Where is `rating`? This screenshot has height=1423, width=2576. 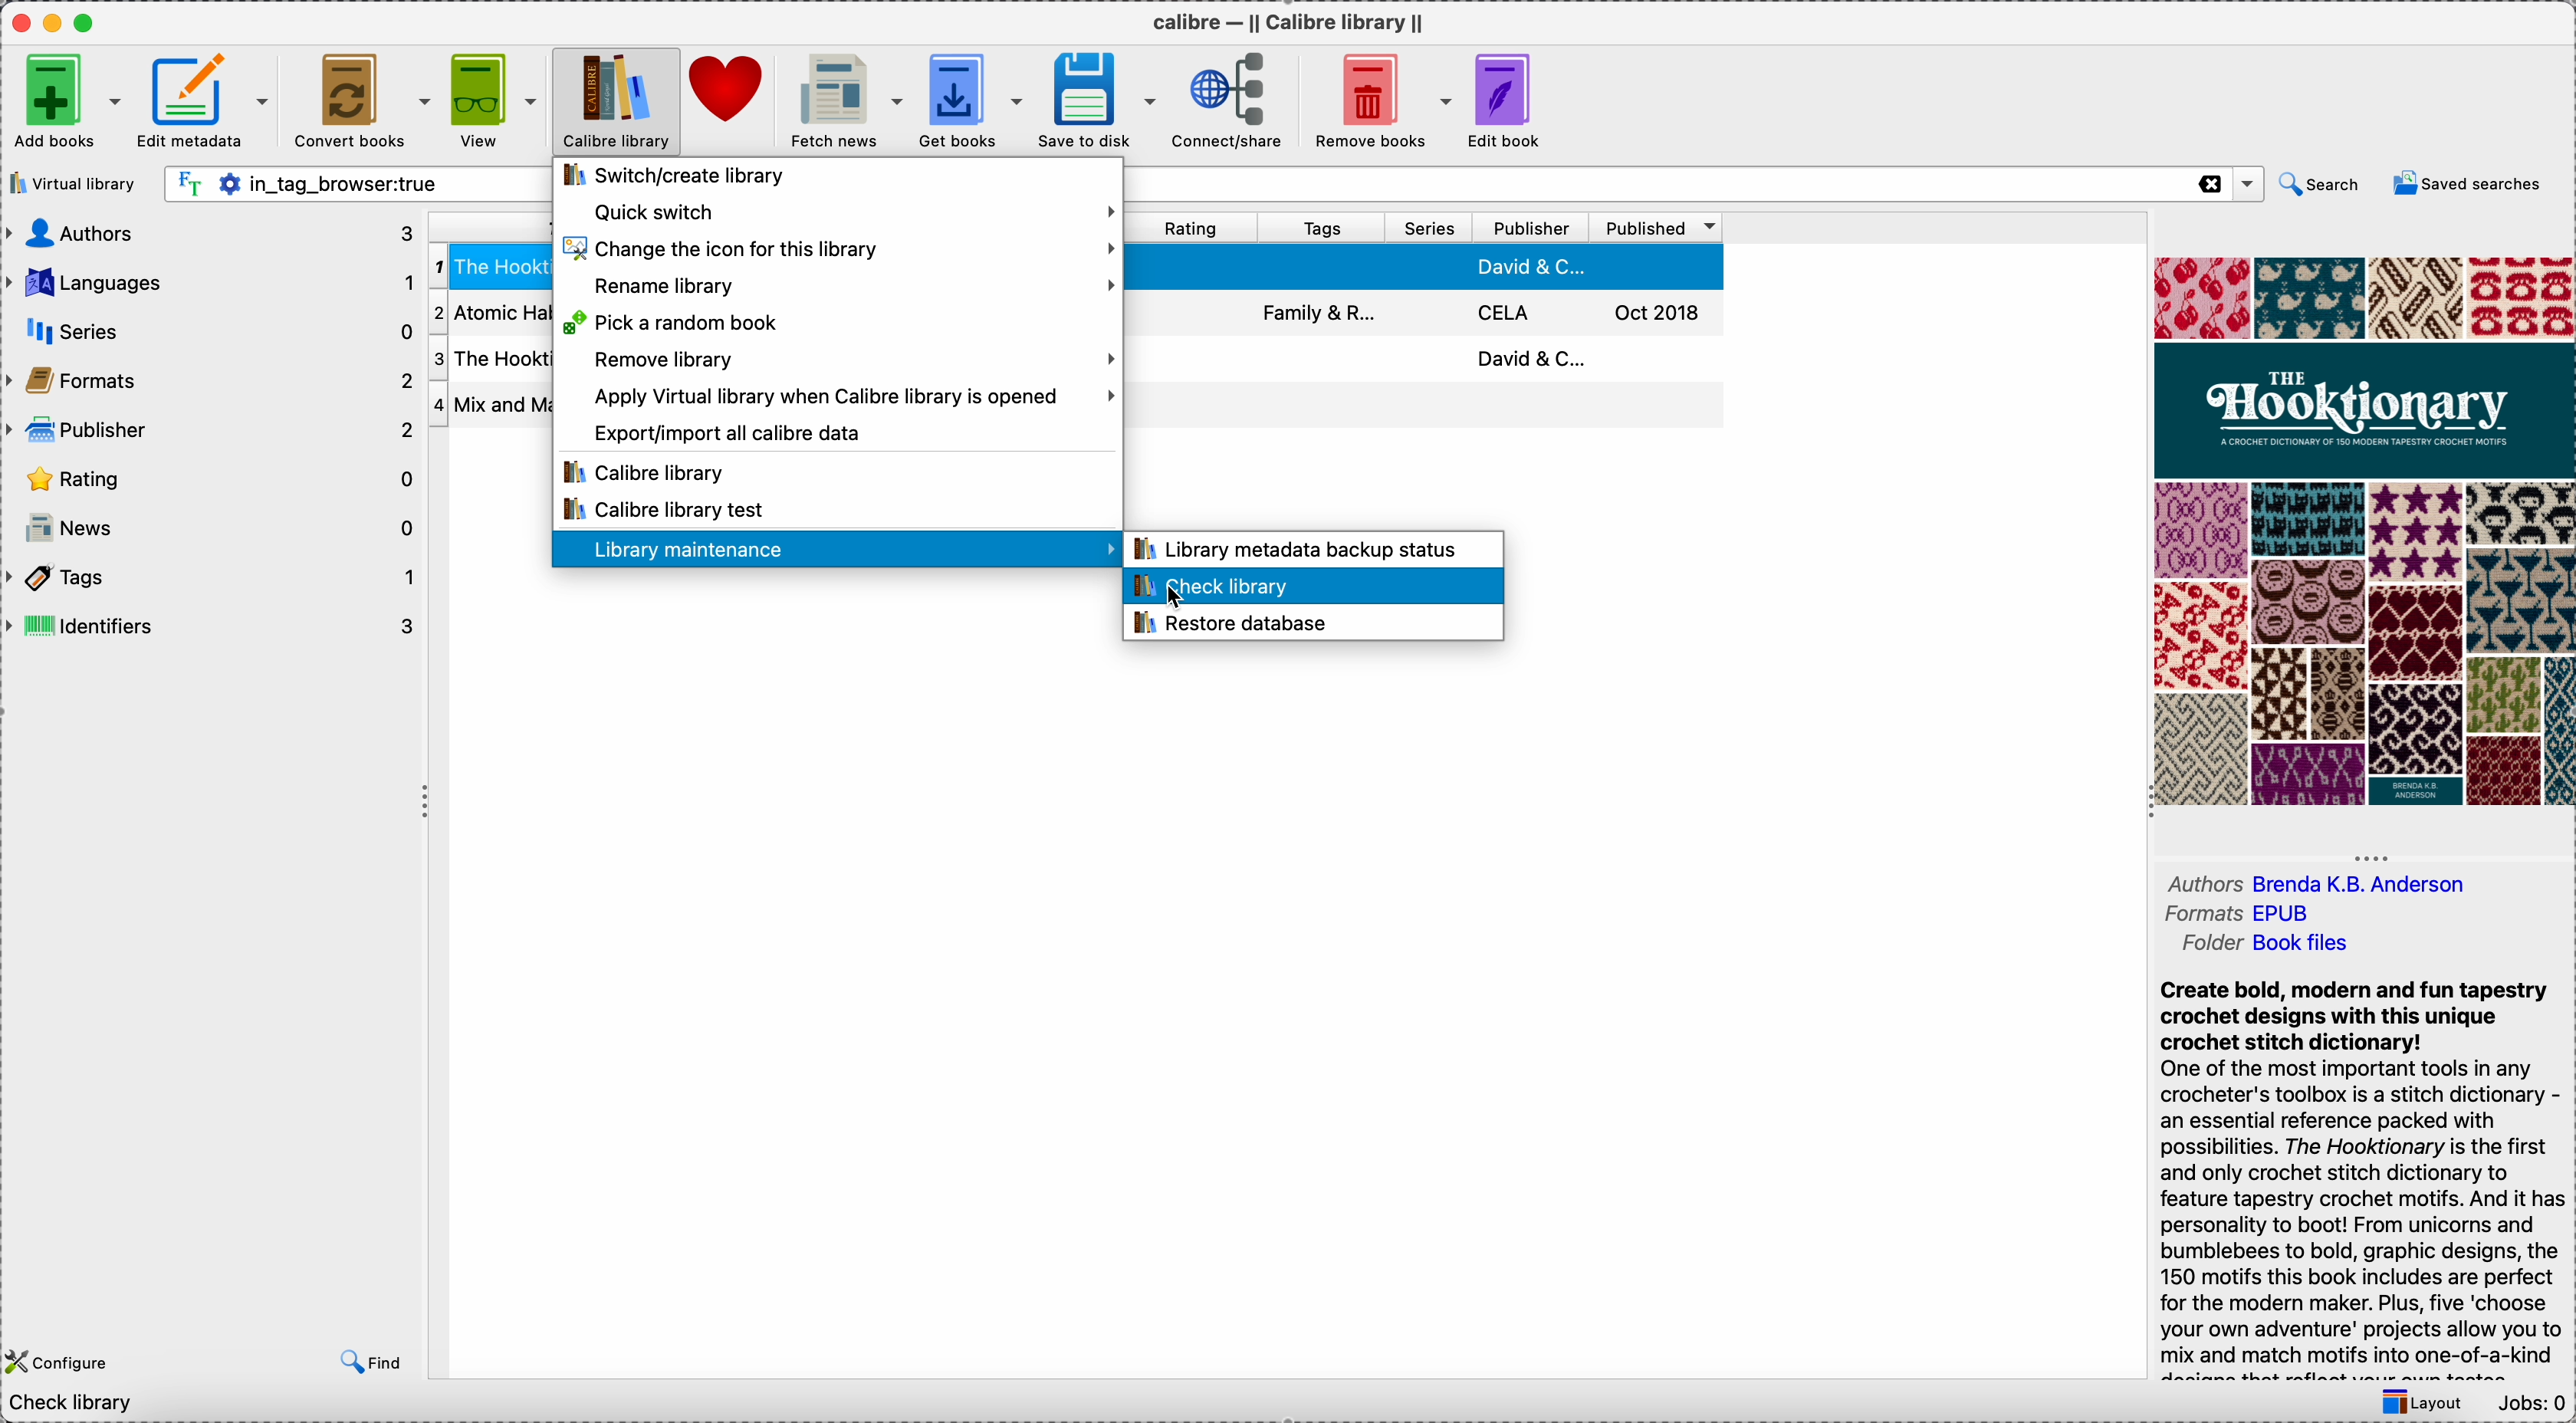
rating is located at coordinates (1194, 227).